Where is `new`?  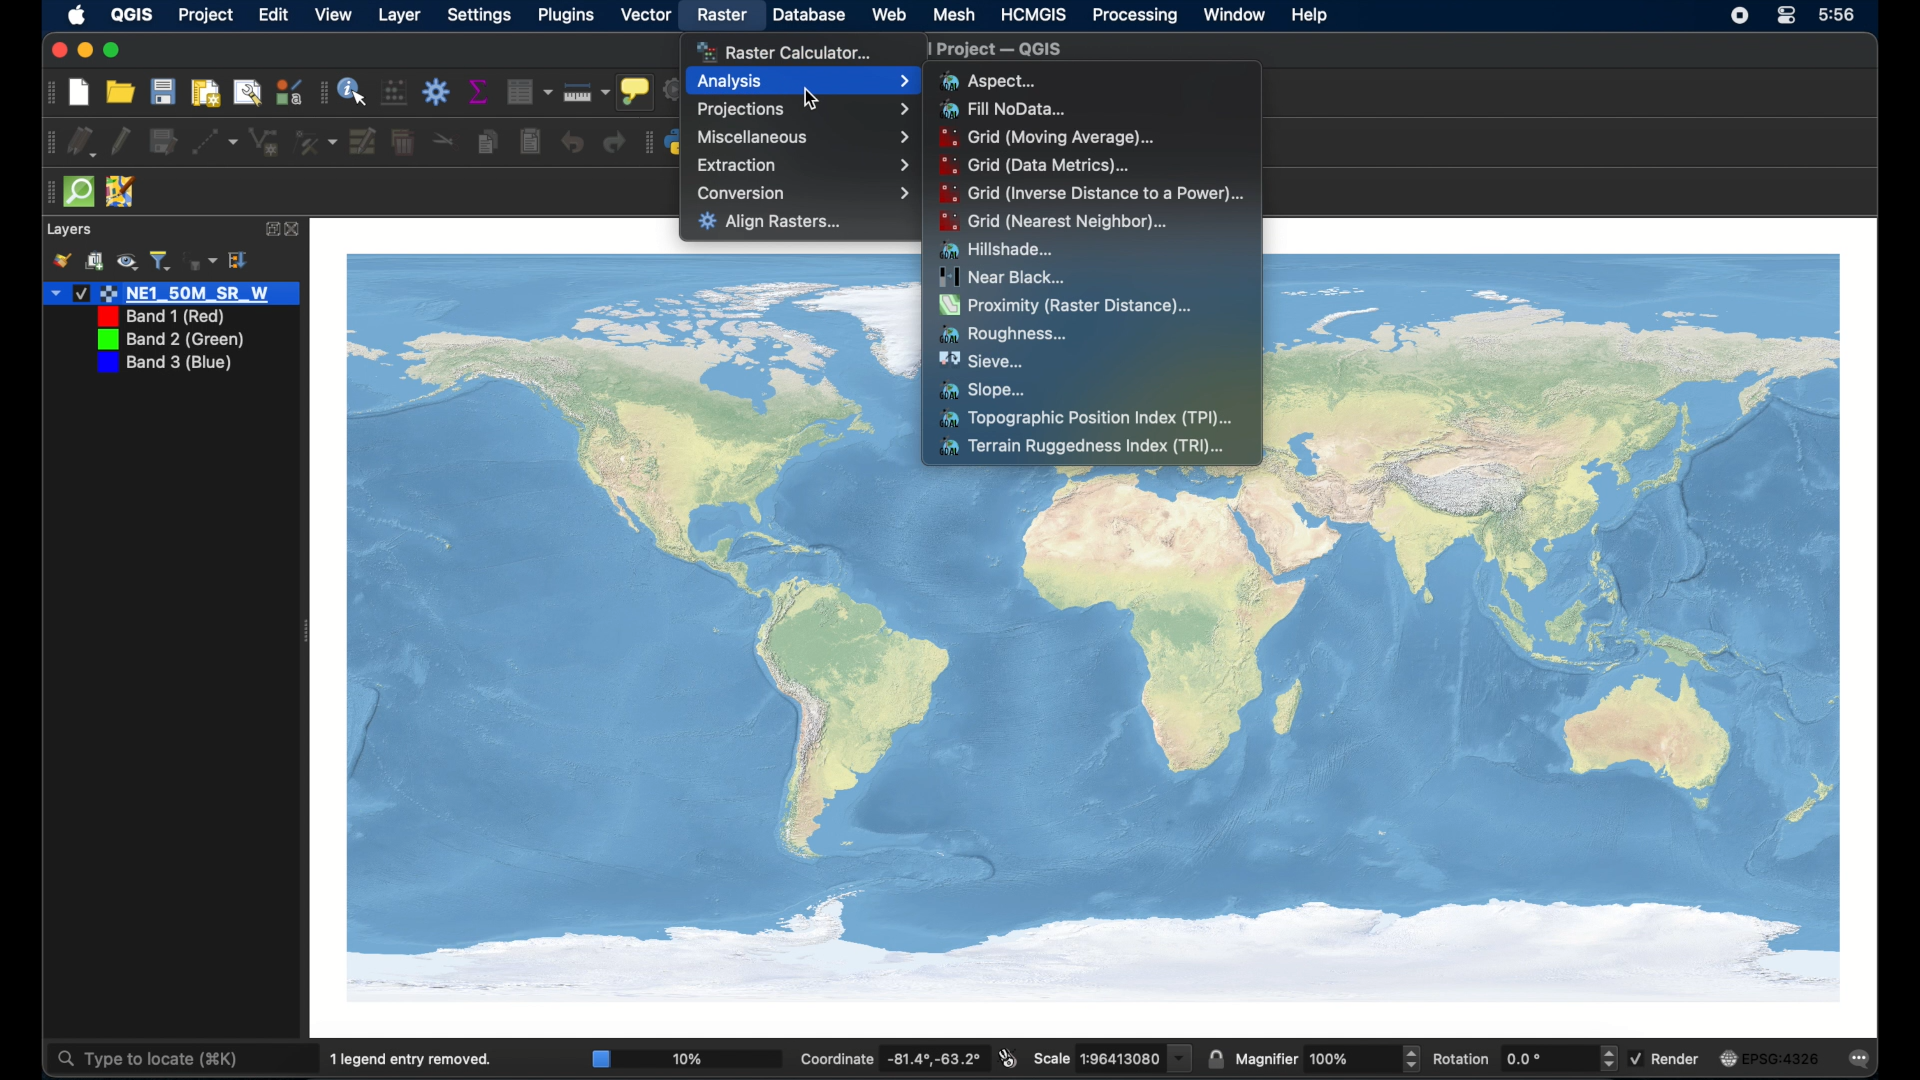 new is located at coordinates (78, 91).